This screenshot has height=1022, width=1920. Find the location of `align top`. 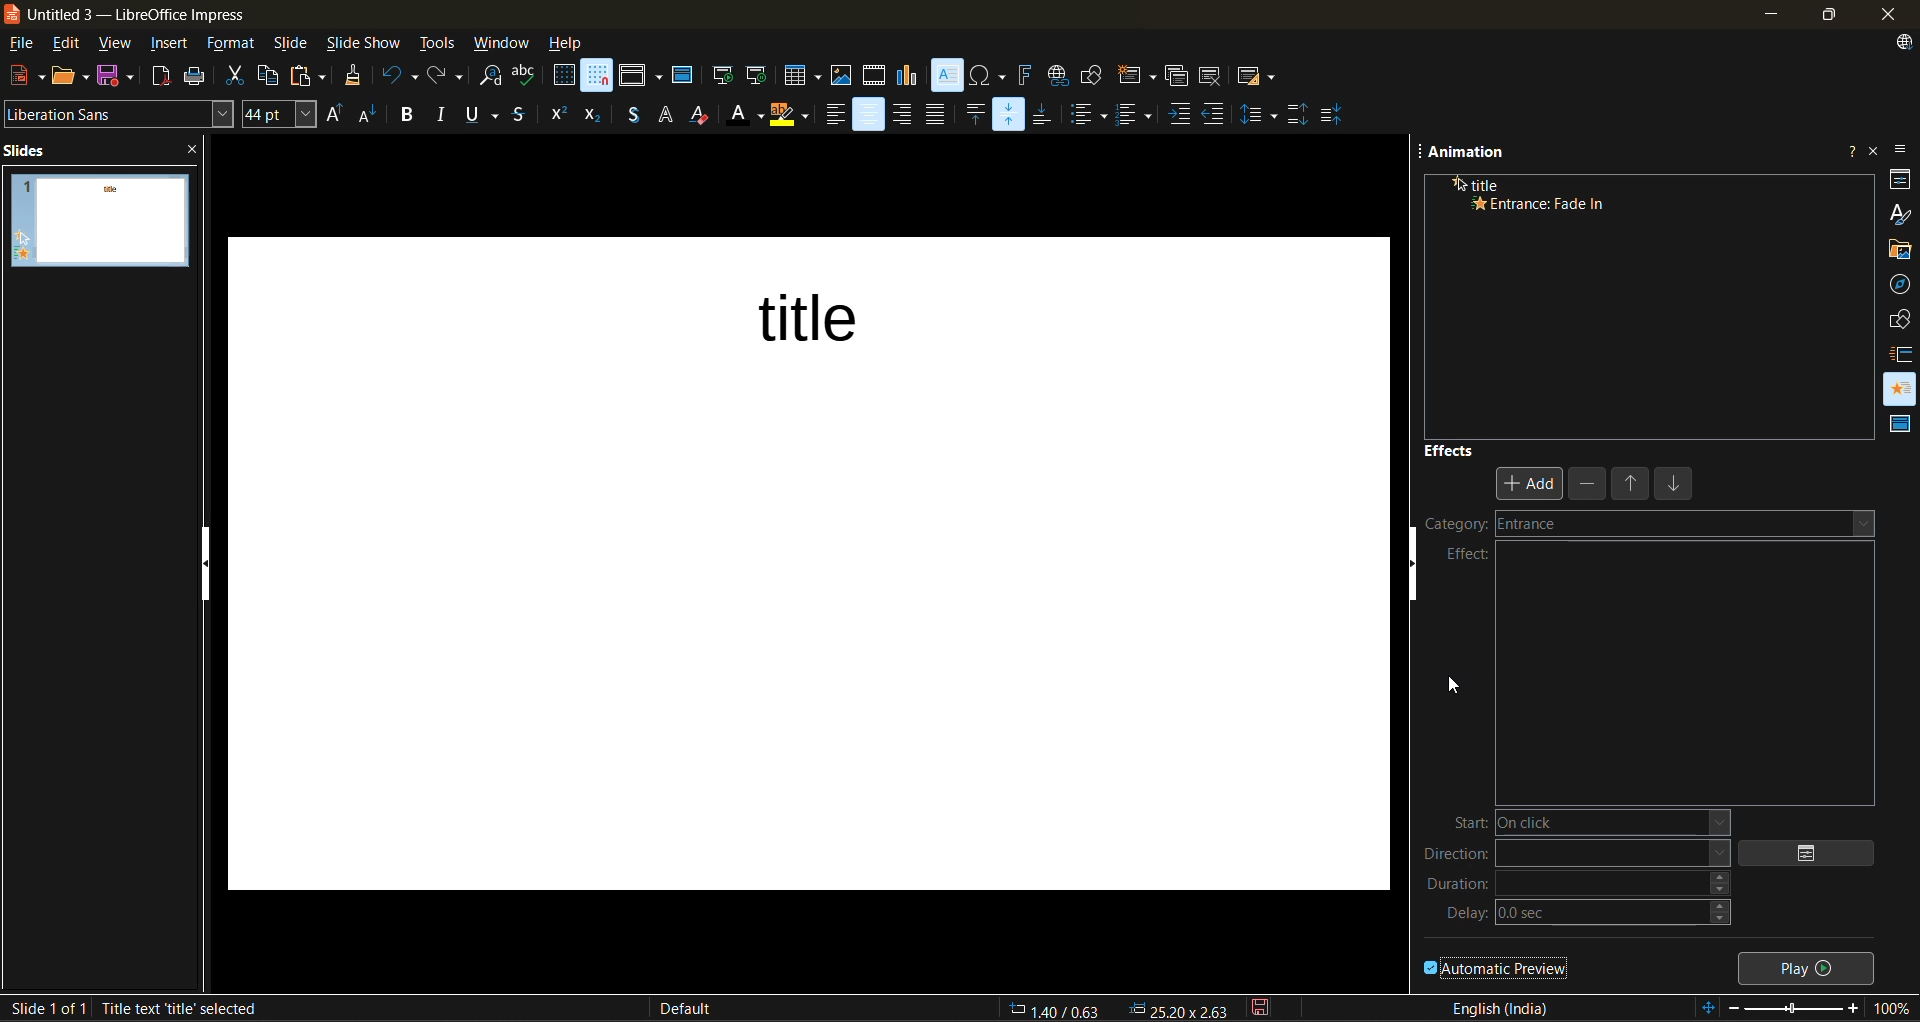

align top is located at coordinates (973, 116).